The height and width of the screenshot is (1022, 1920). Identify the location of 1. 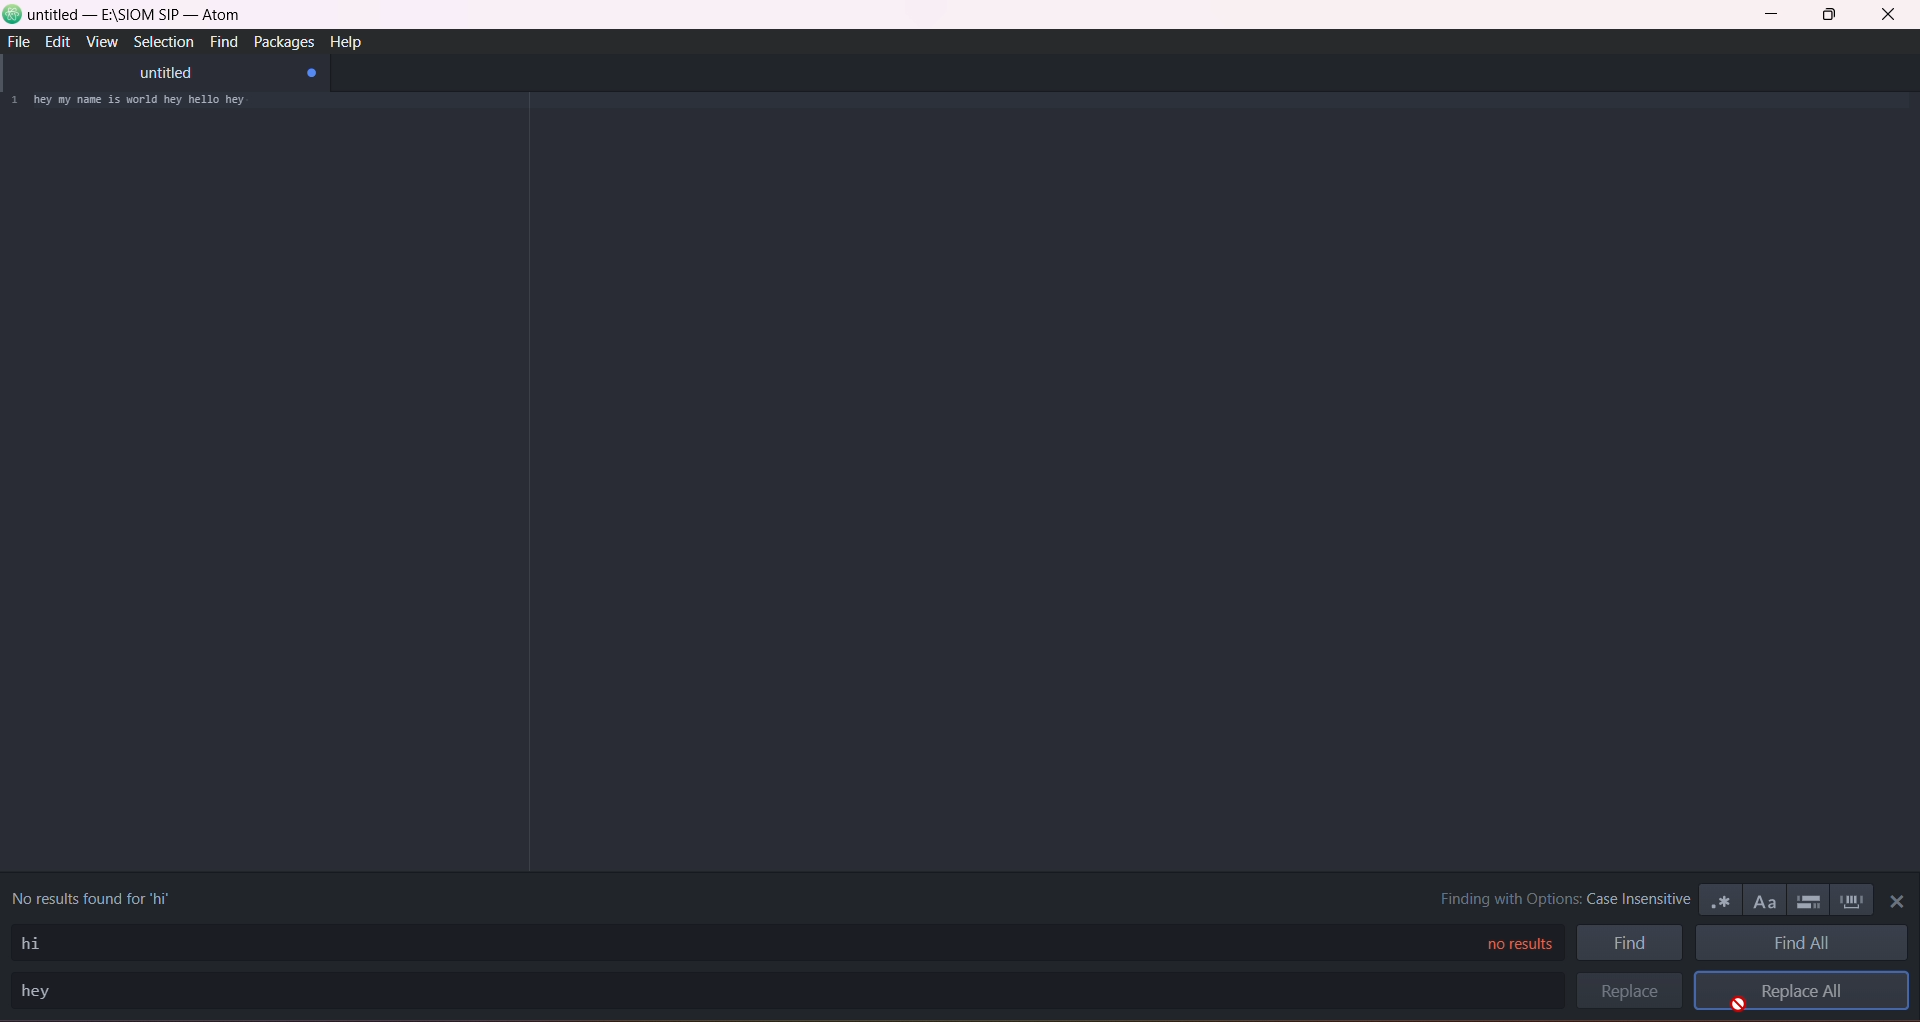
(13, 102).